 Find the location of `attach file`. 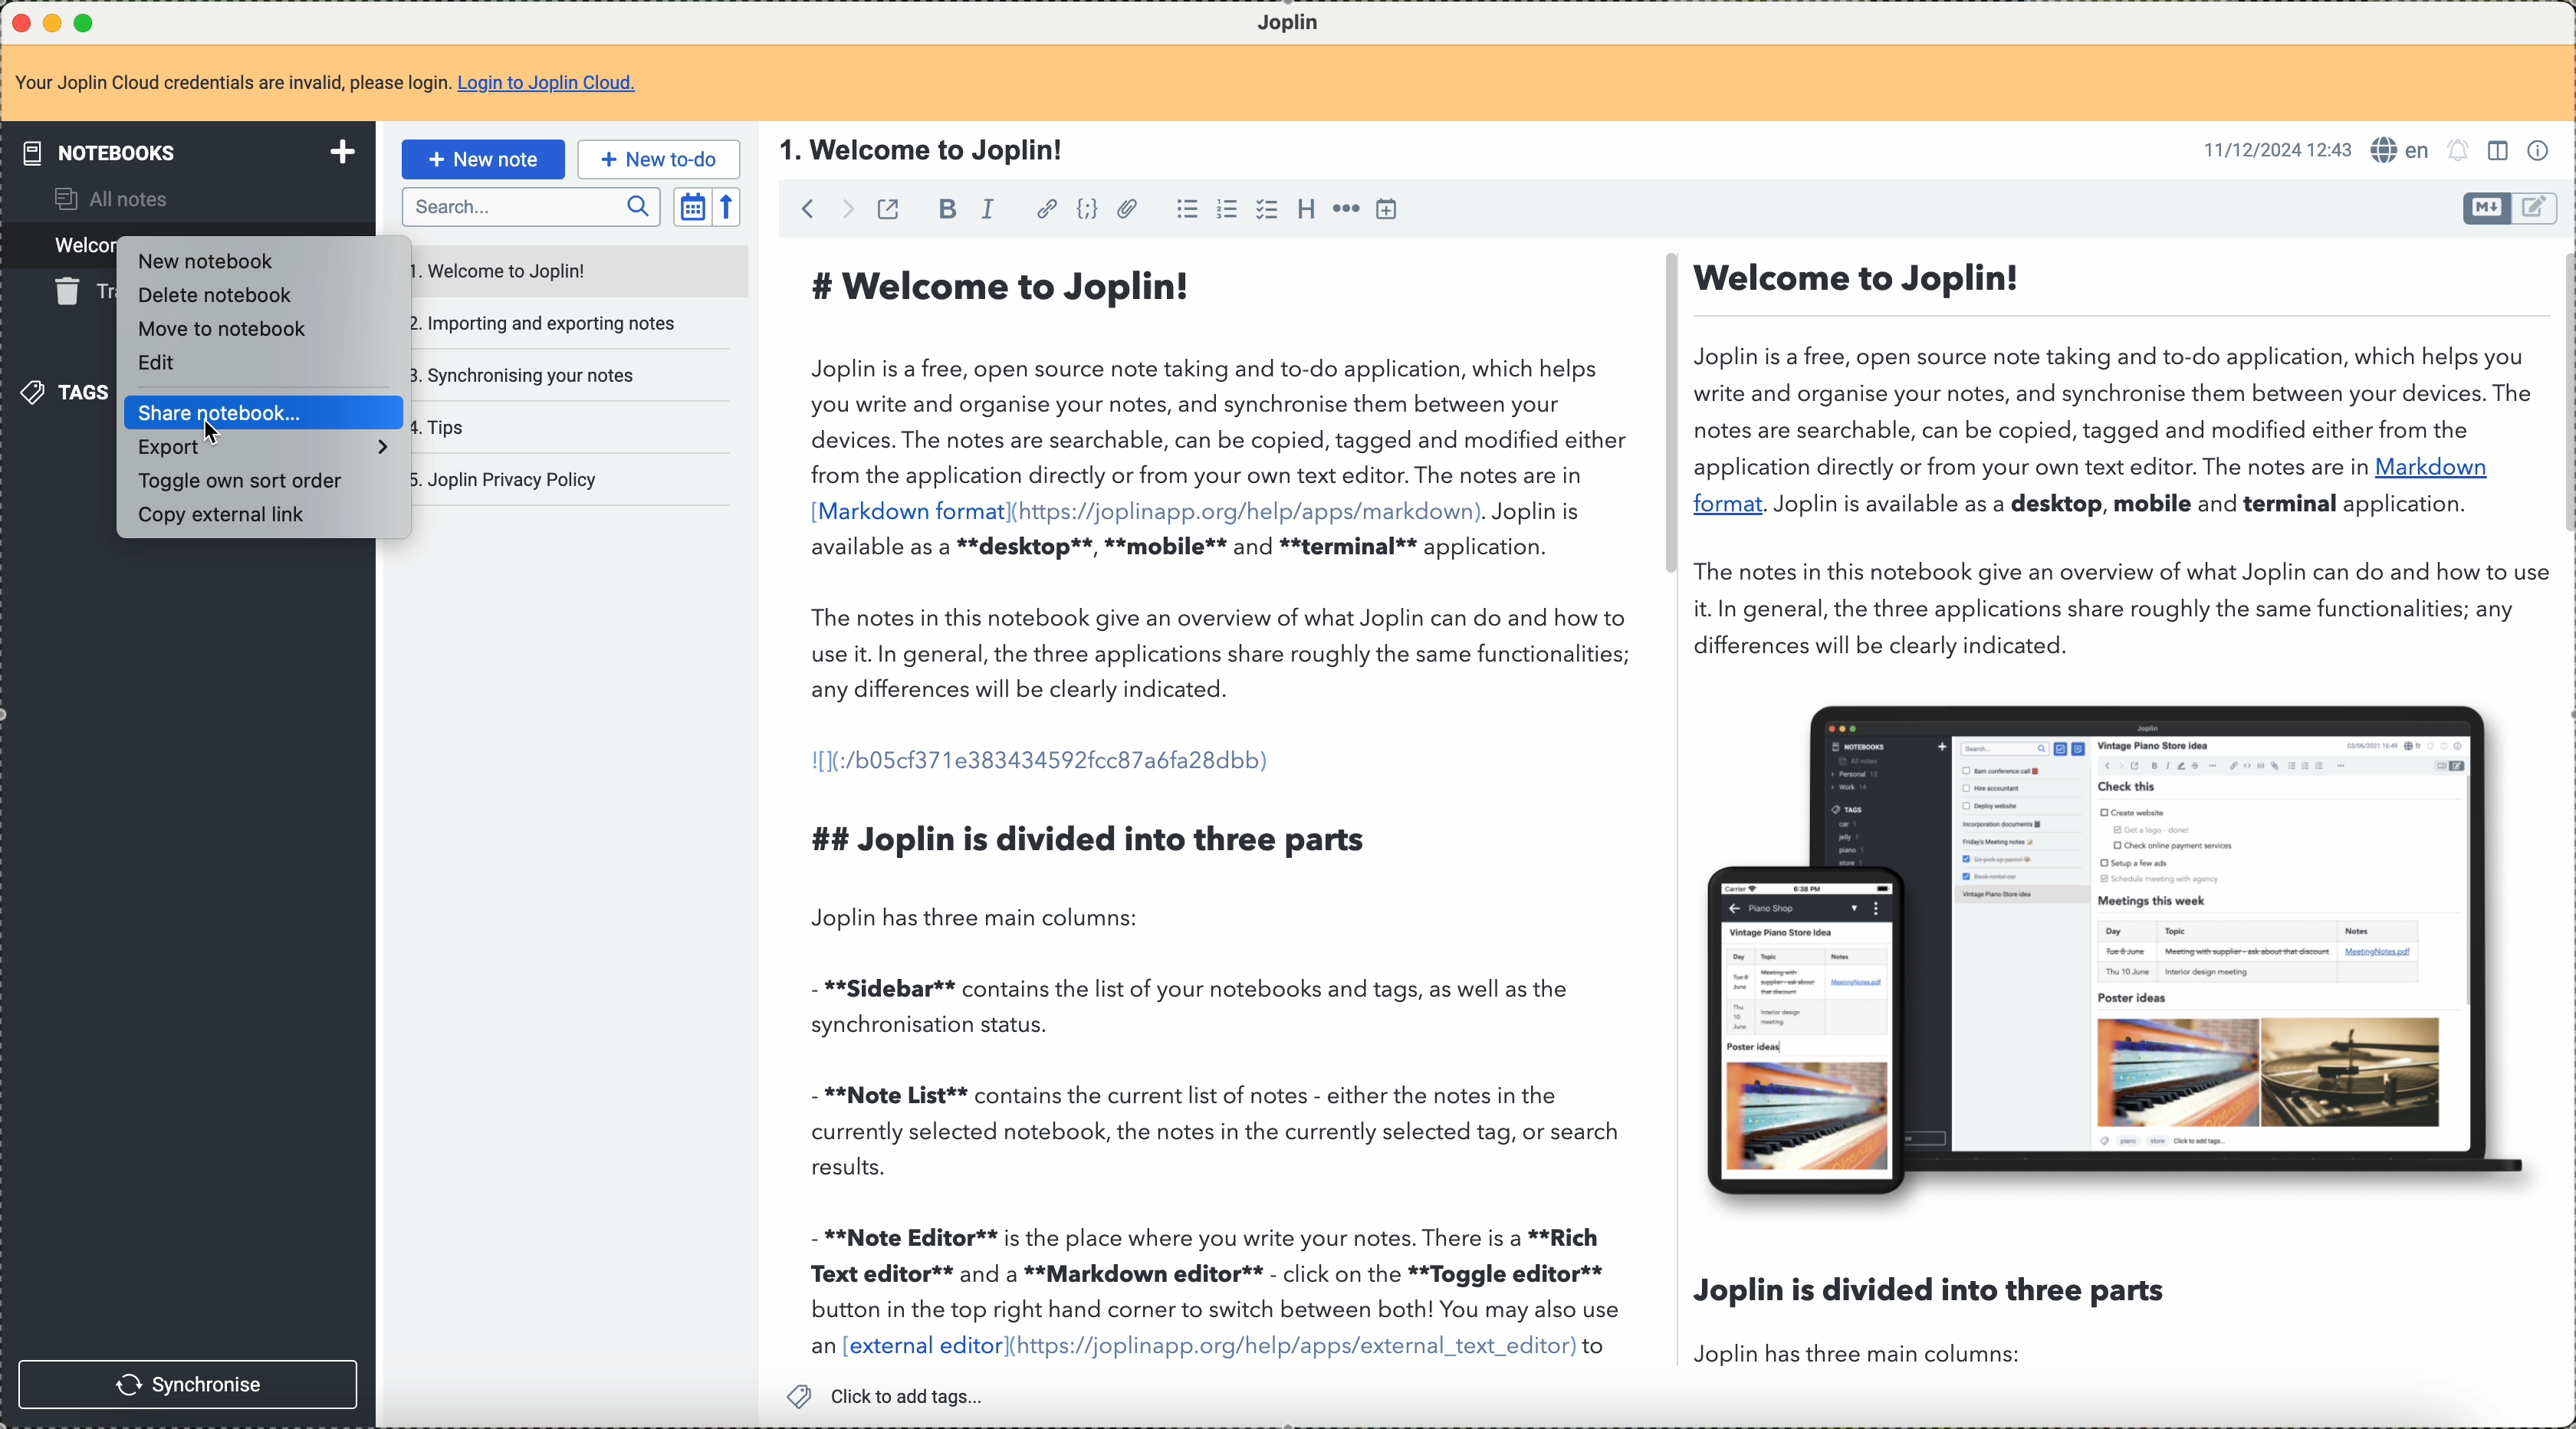

attach file is located at coordinates (1127, 209).